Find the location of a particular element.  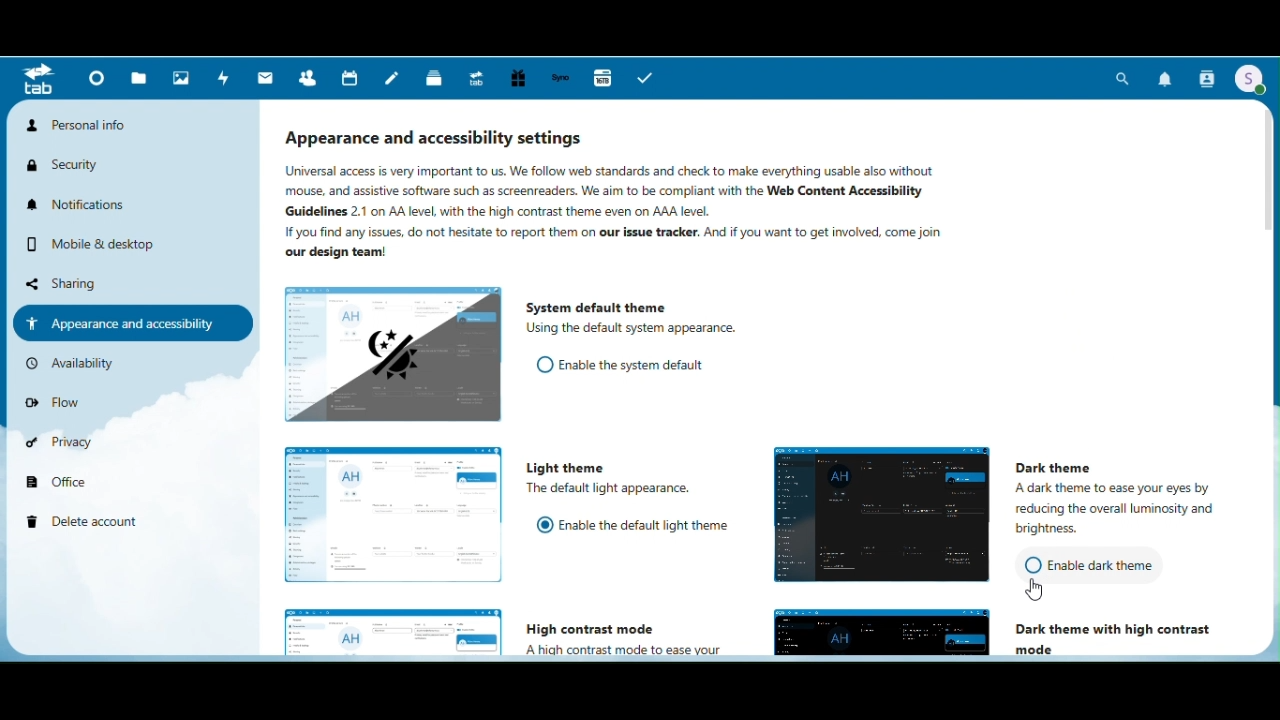

Vertical scroll bar is located at coordinates (1272, 256).